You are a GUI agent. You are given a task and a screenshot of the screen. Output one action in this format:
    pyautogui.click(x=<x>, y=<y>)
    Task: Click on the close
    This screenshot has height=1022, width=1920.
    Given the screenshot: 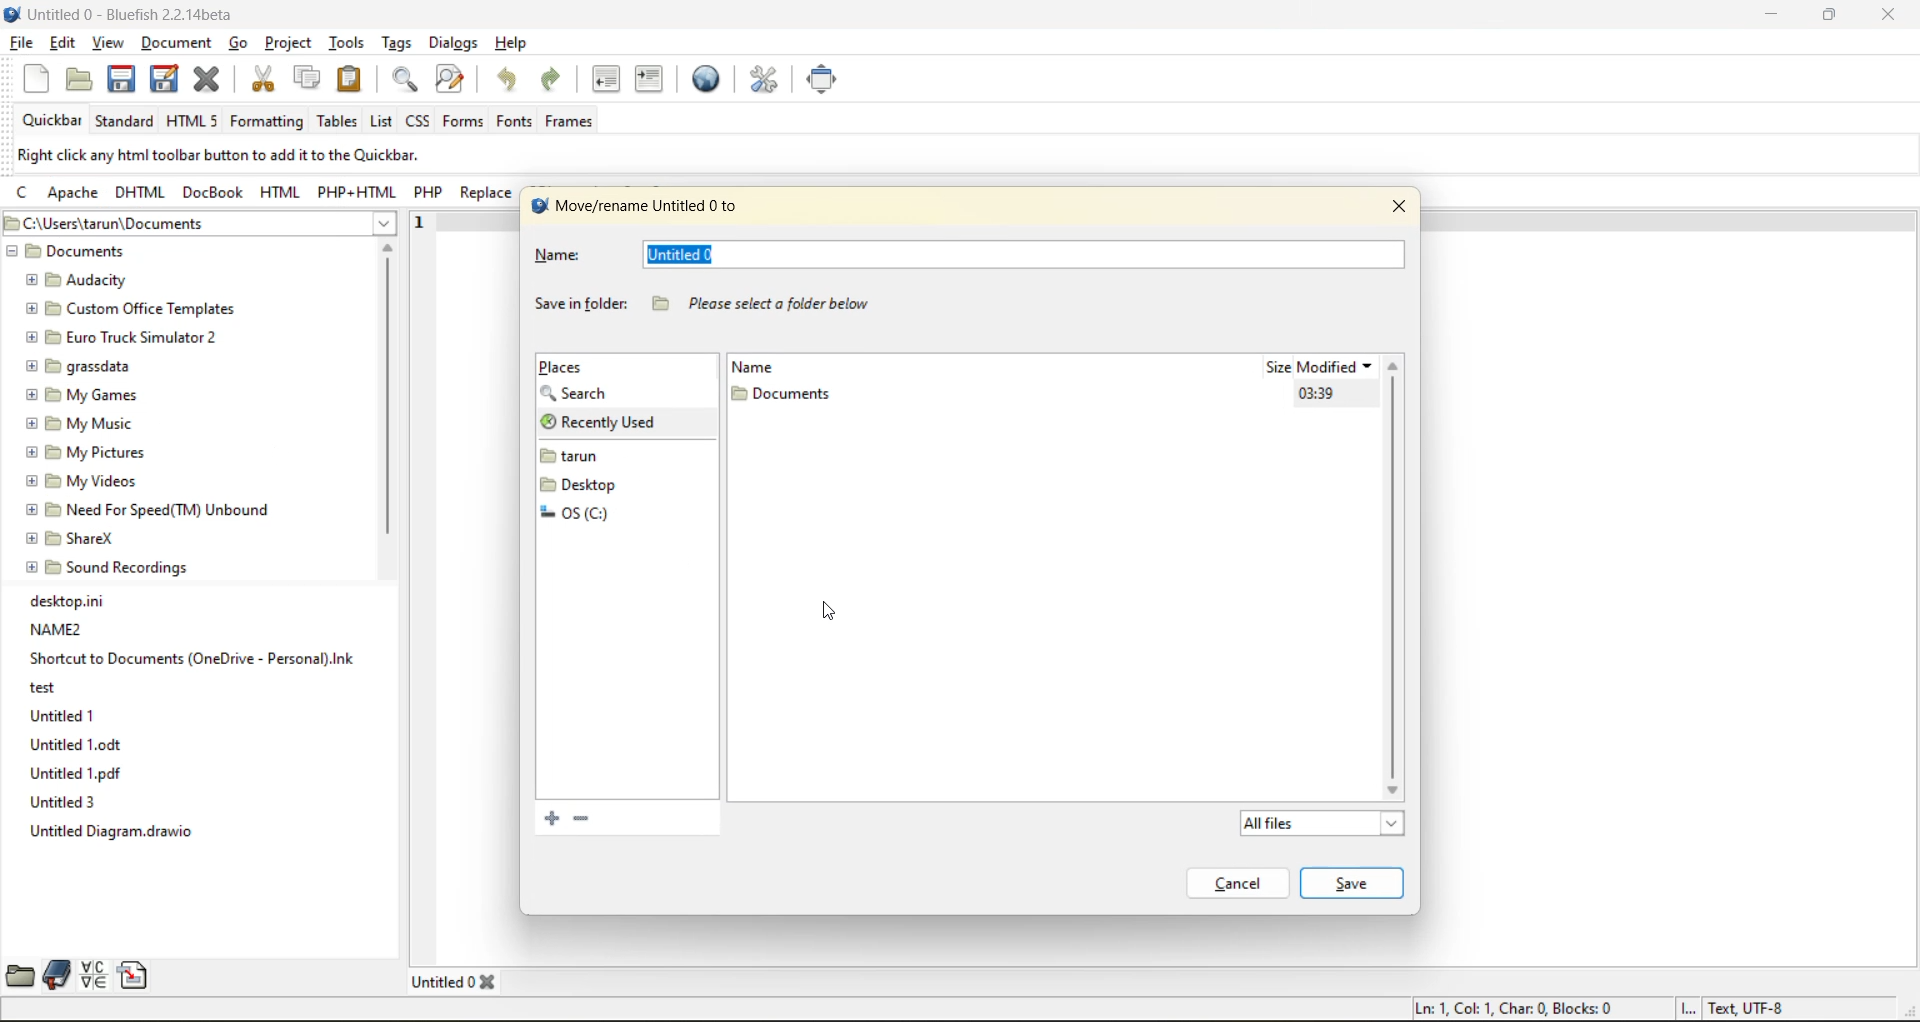 What is the action you would take?
    pyautogui.click(x=1892, y=14)
    